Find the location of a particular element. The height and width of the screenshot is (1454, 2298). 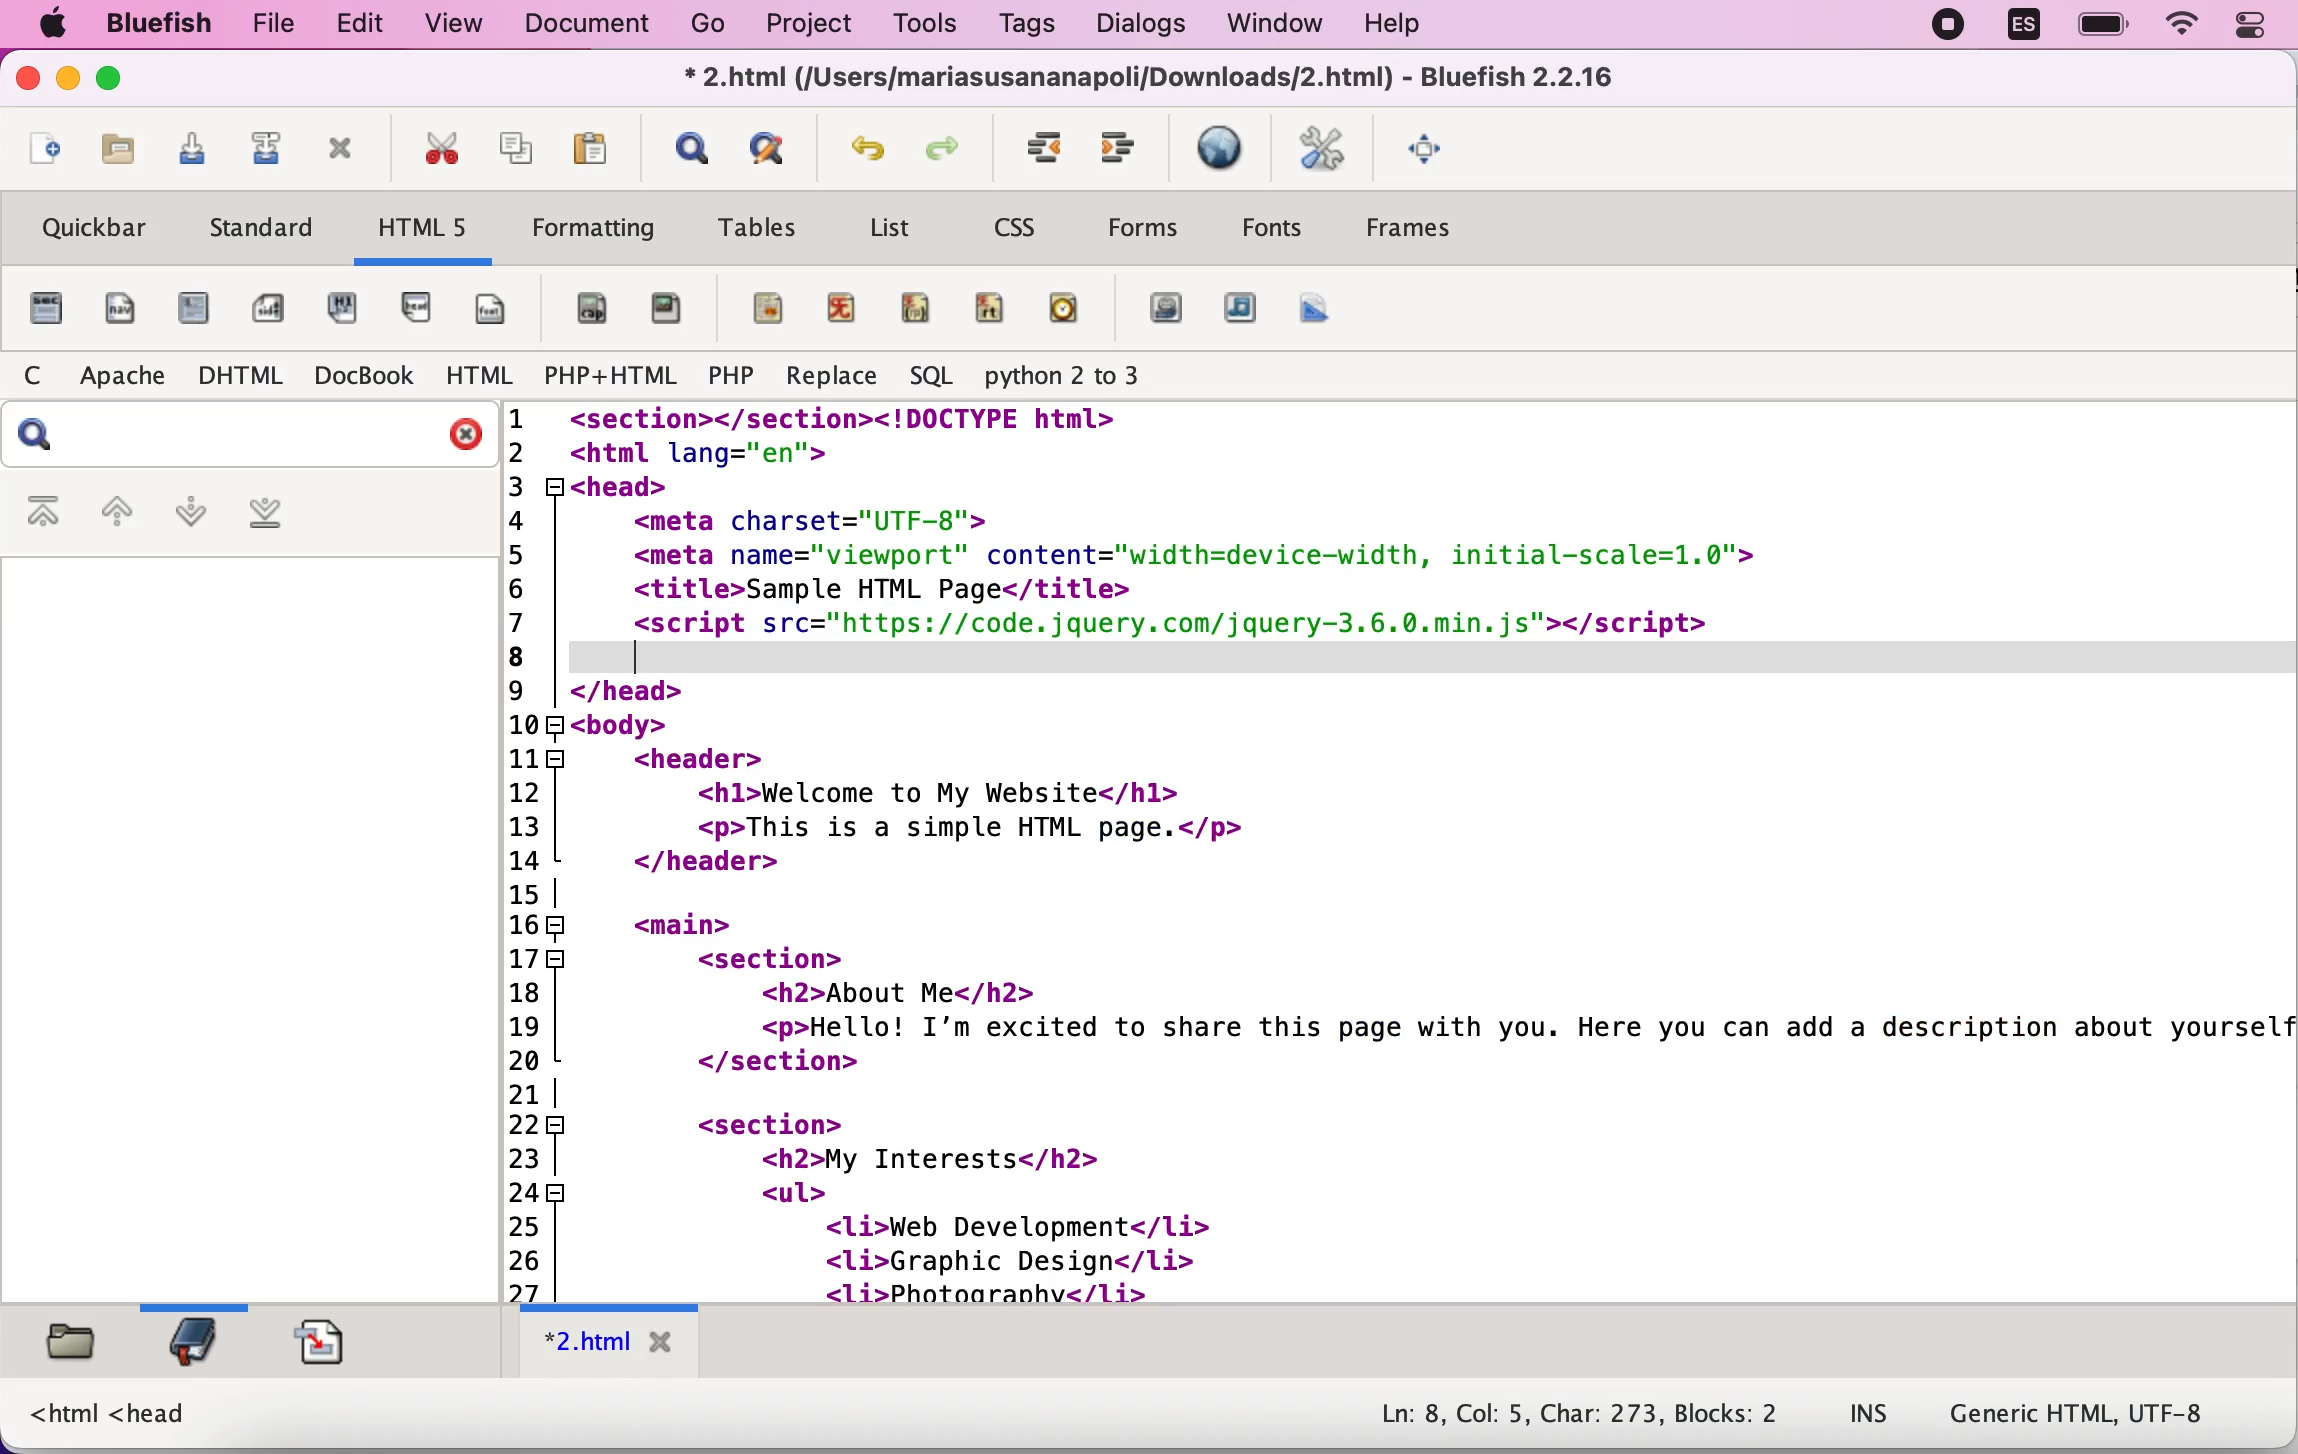

hgroup is located at coordinates (355, 307).